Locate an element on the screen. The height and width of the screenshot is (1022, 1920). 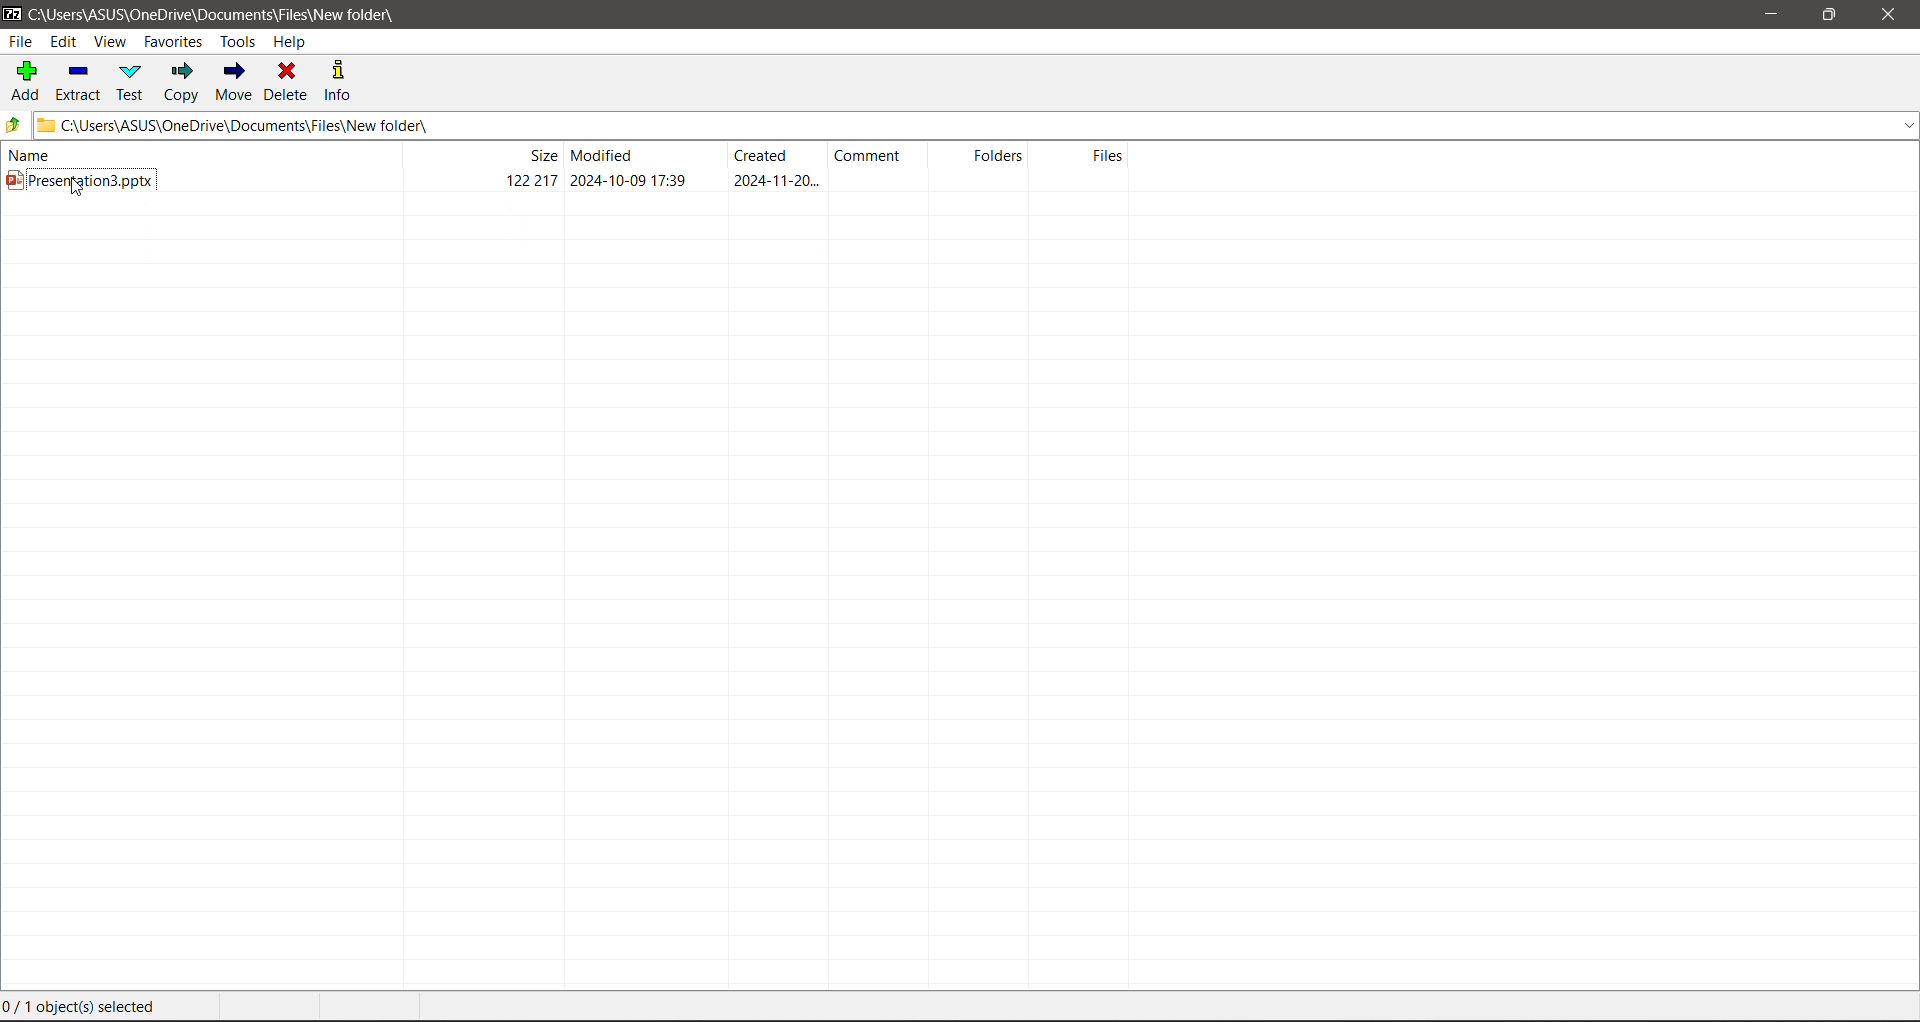
Folders is located at coordinates (987, 155).